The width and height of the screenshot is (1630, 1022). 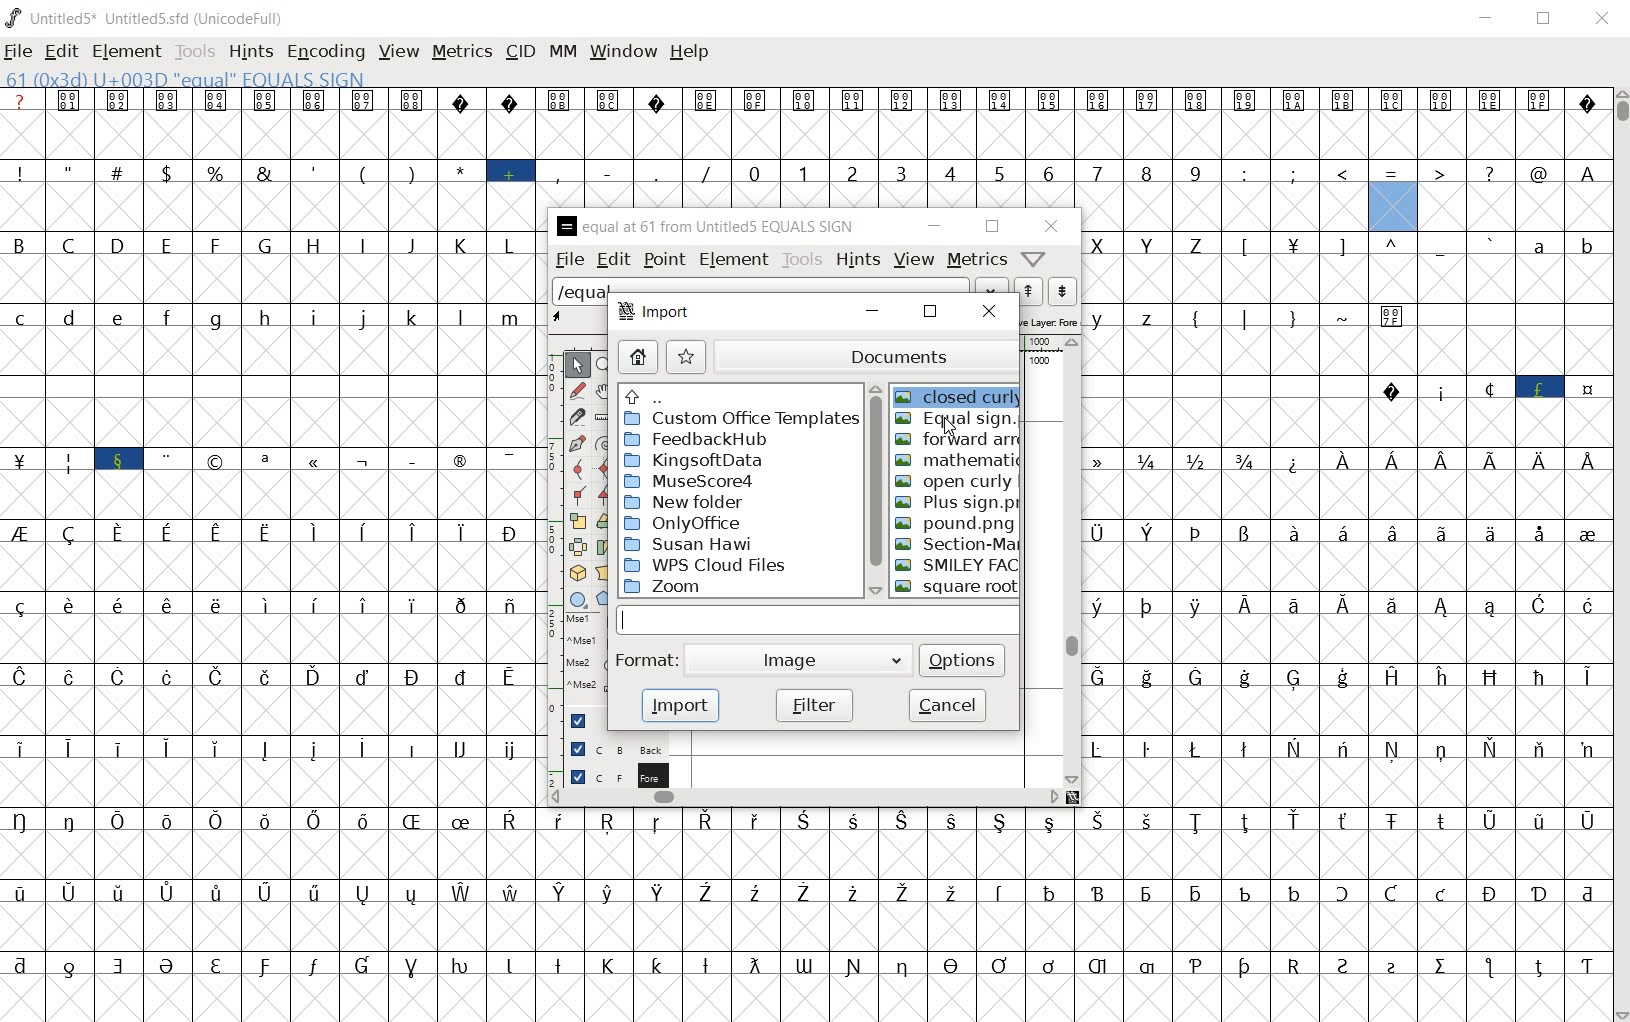 I want to click on encoding, so click(x=322, y=51).